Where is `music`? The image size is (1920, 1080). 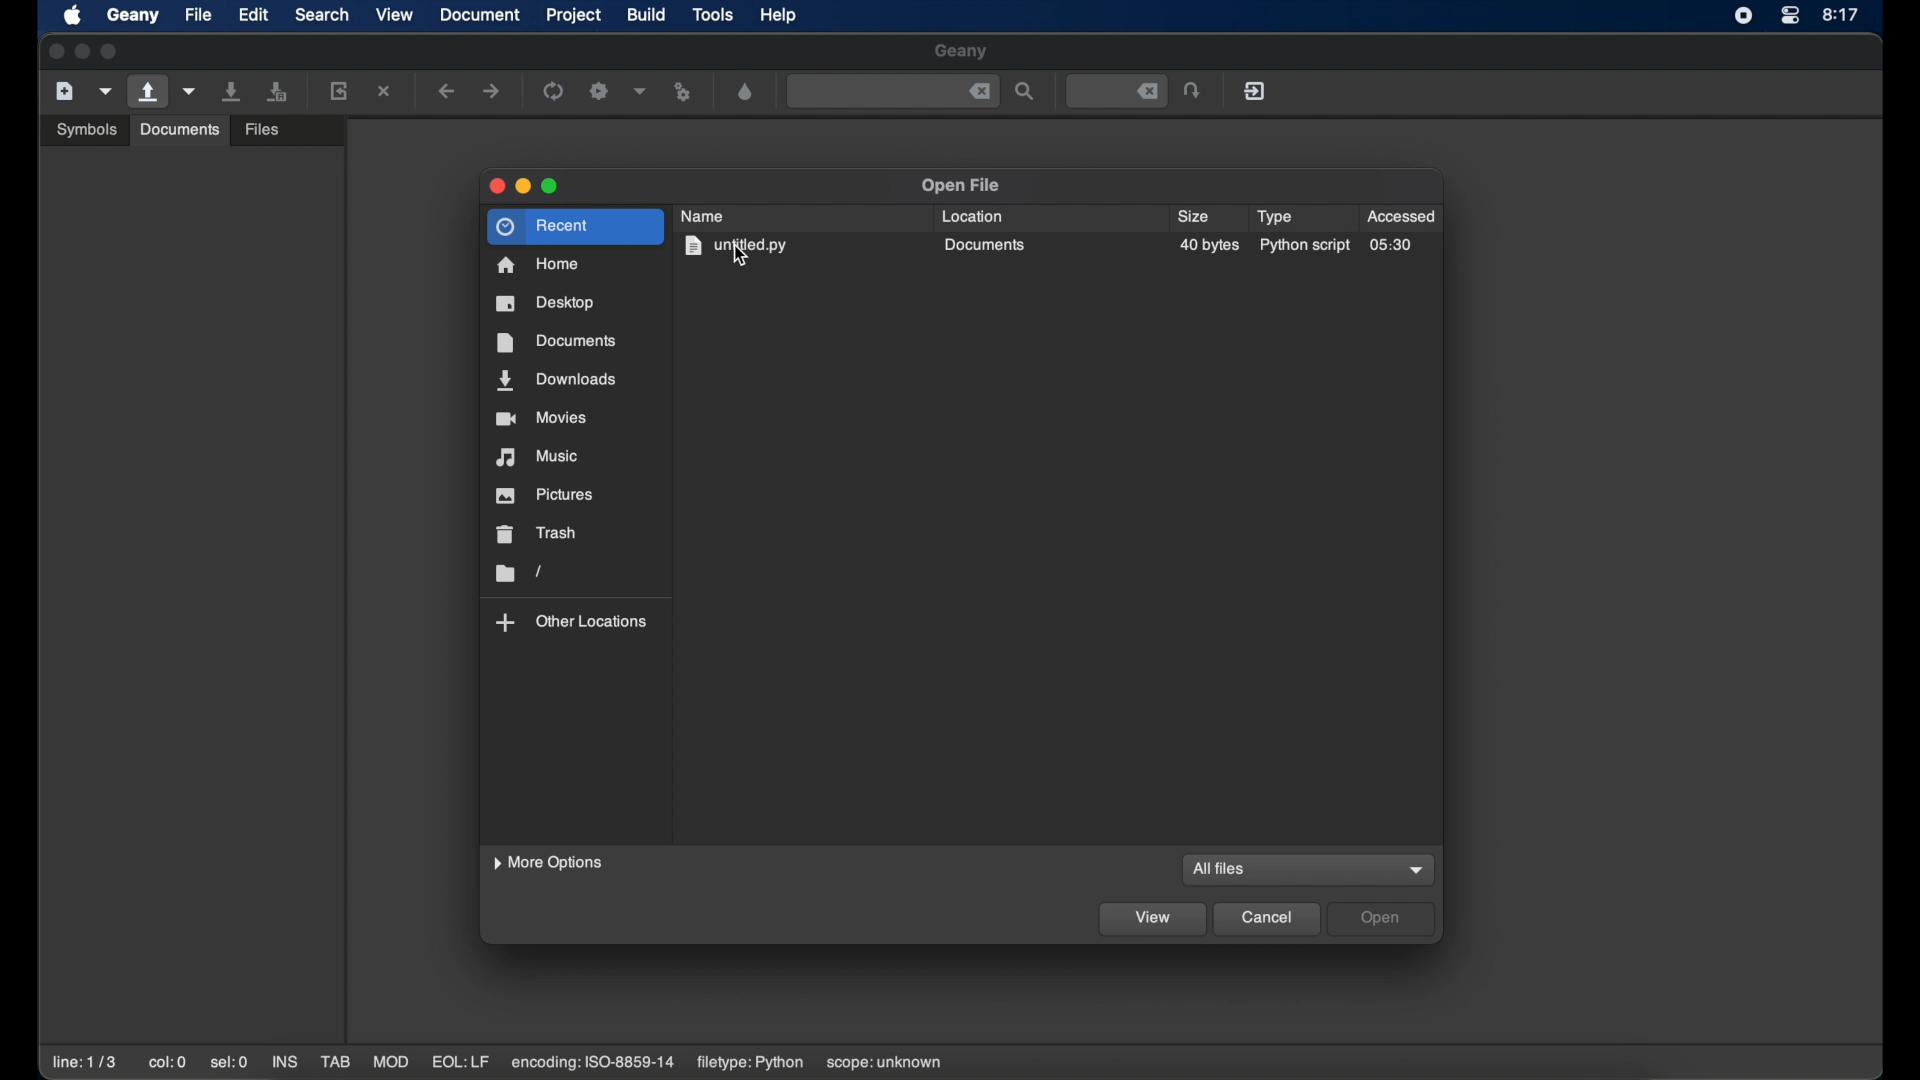
music is located at coordinates (536, 457).